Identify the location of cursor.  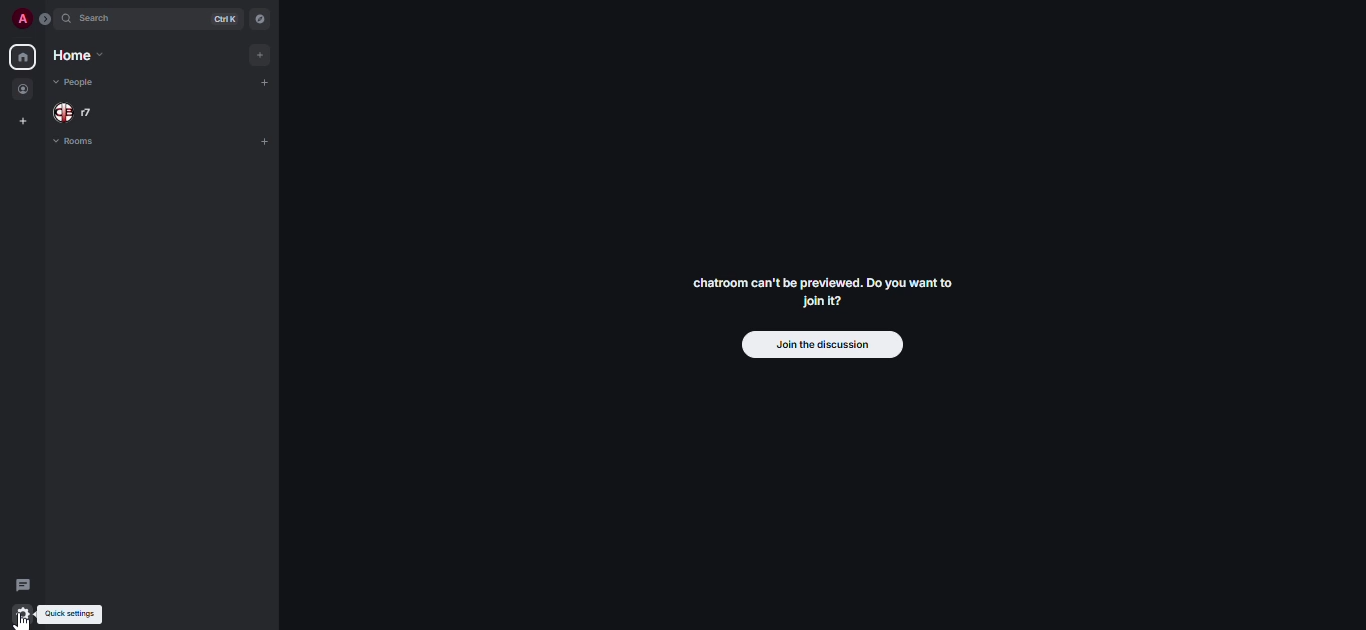
(25, 622).